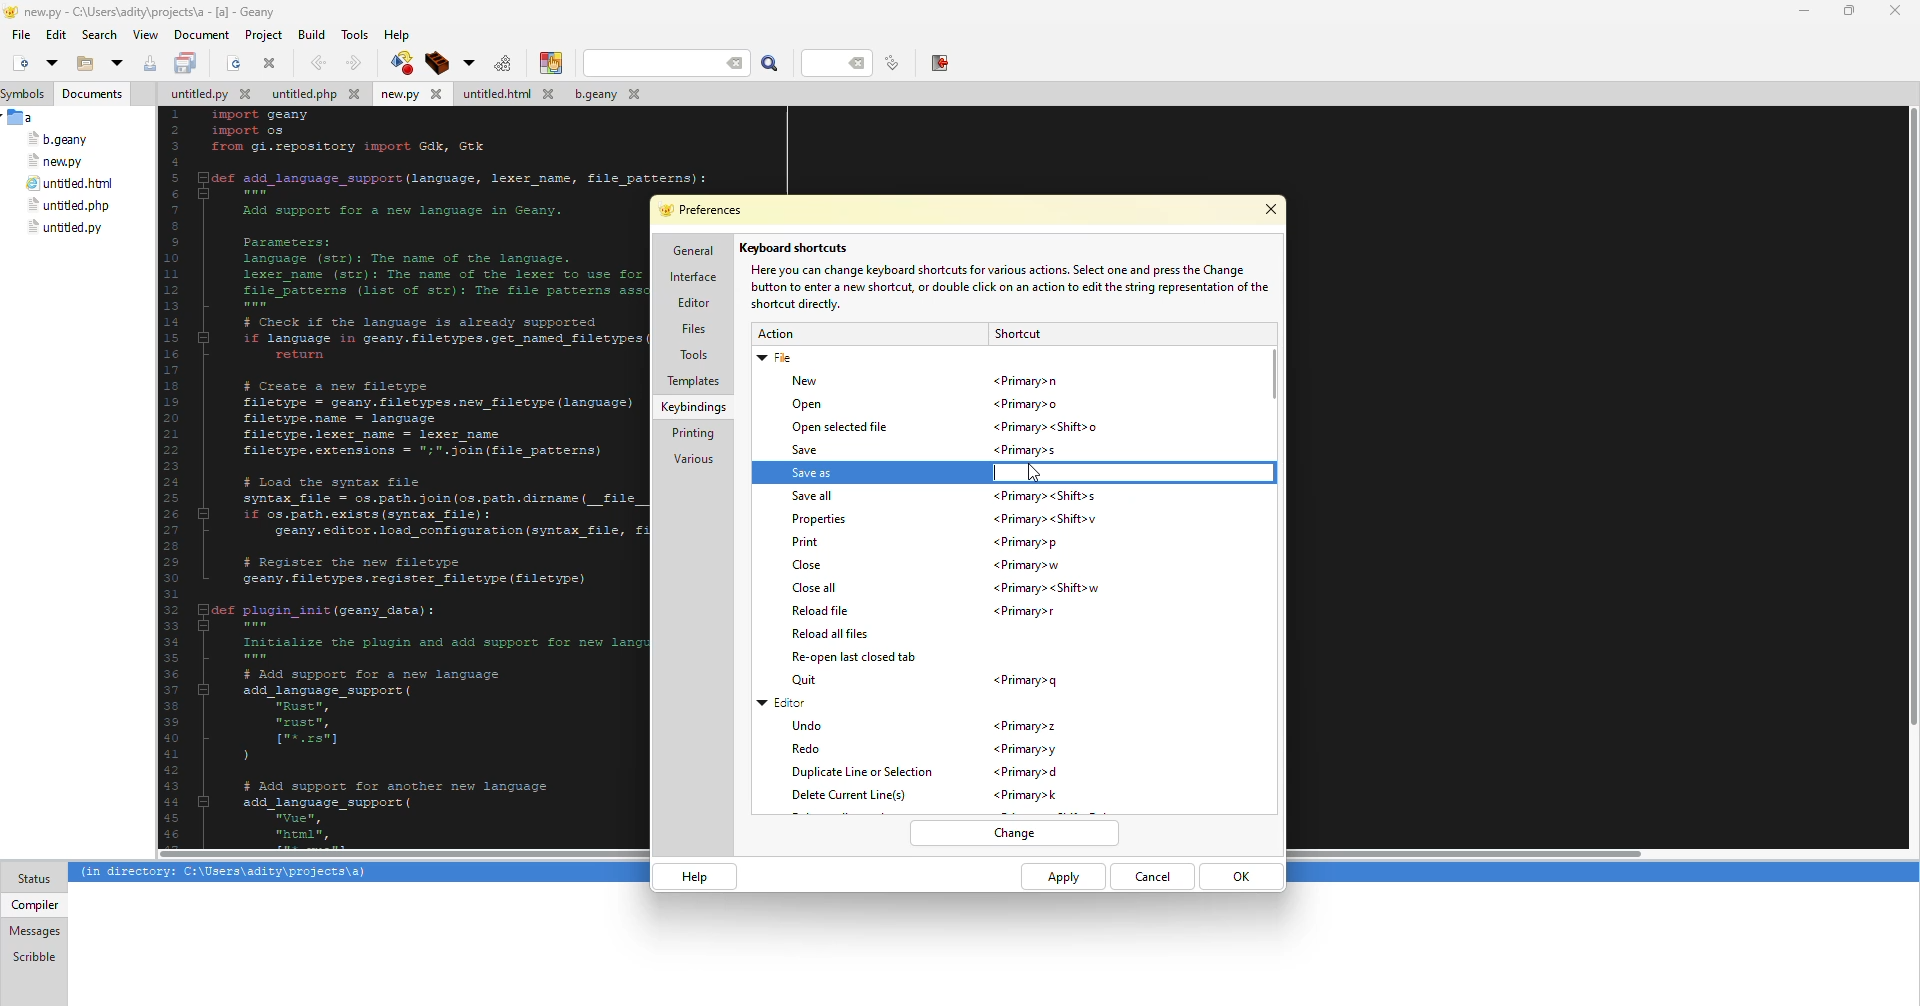 The image size is (1920, 1006). I want to click on keyboard shortcuts, so click(796, 248).